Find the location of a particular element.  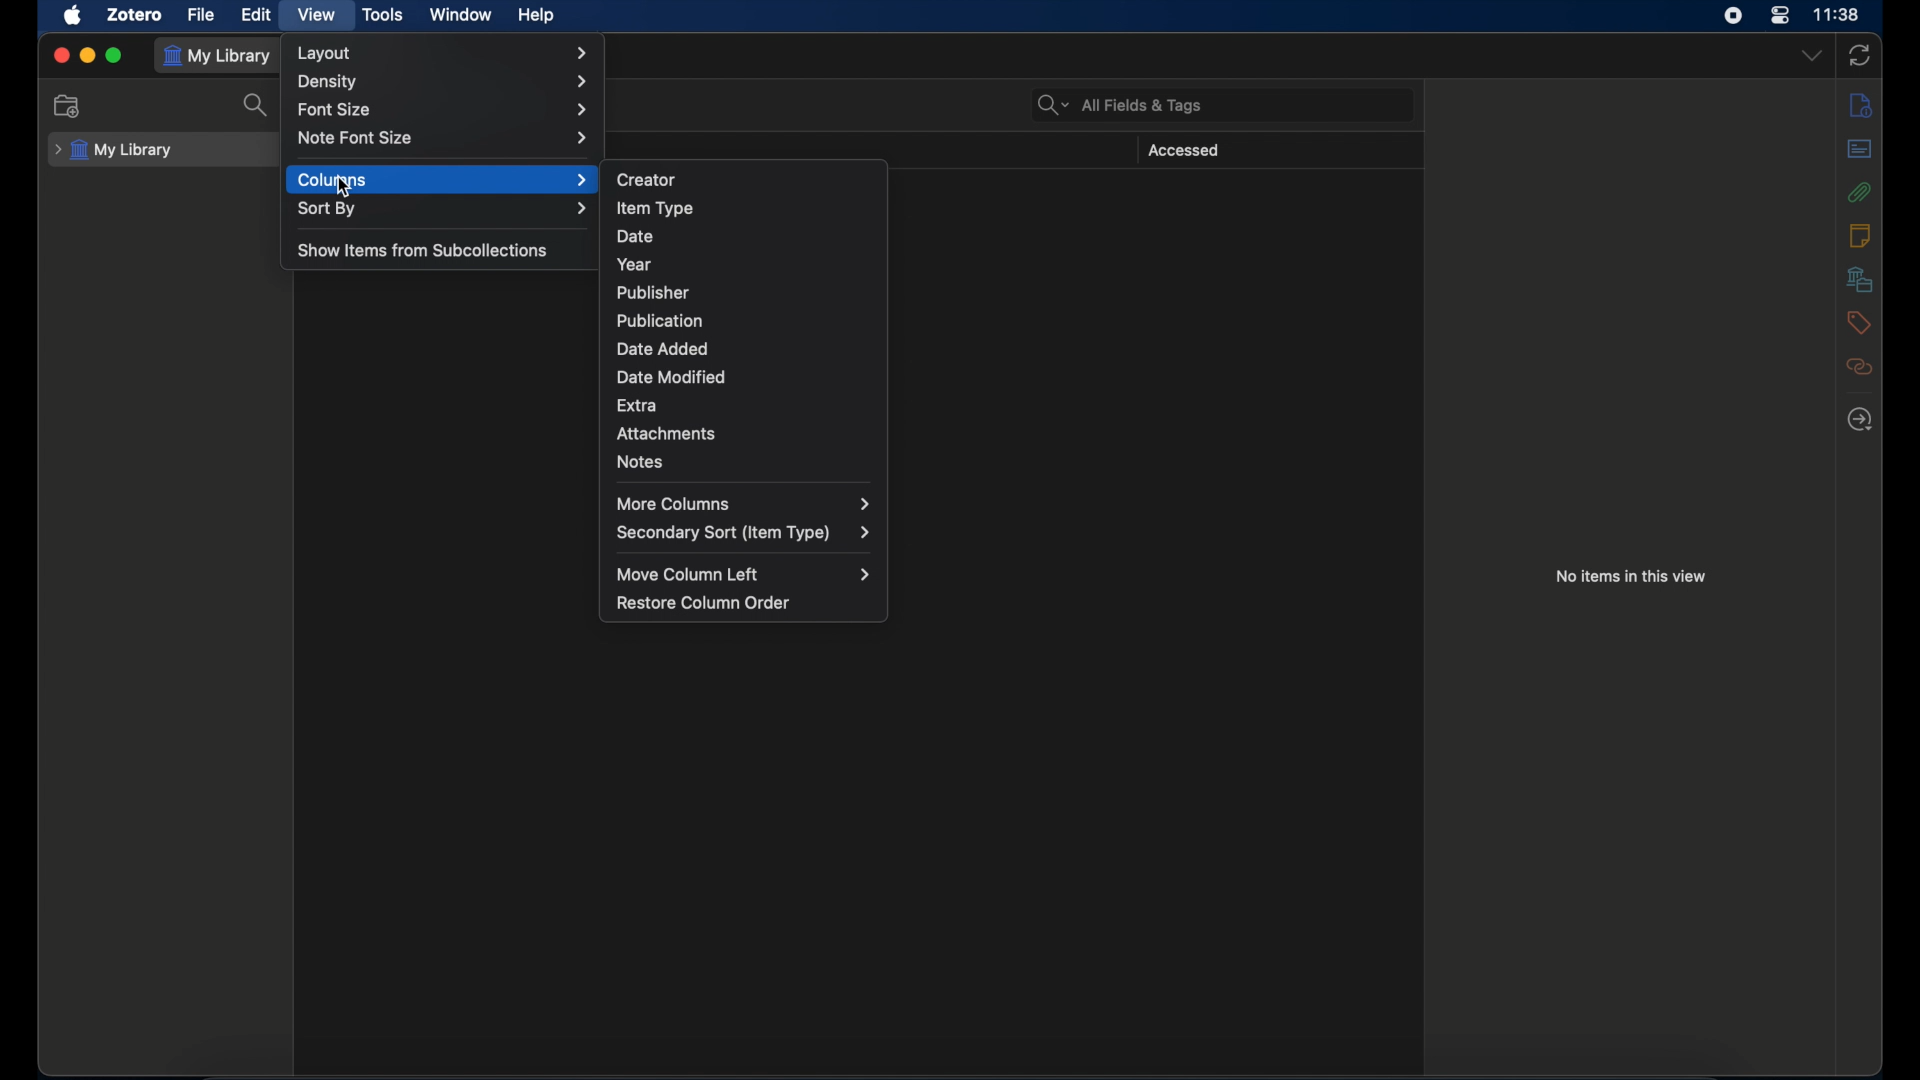

date is located at coordinates (634, 237).